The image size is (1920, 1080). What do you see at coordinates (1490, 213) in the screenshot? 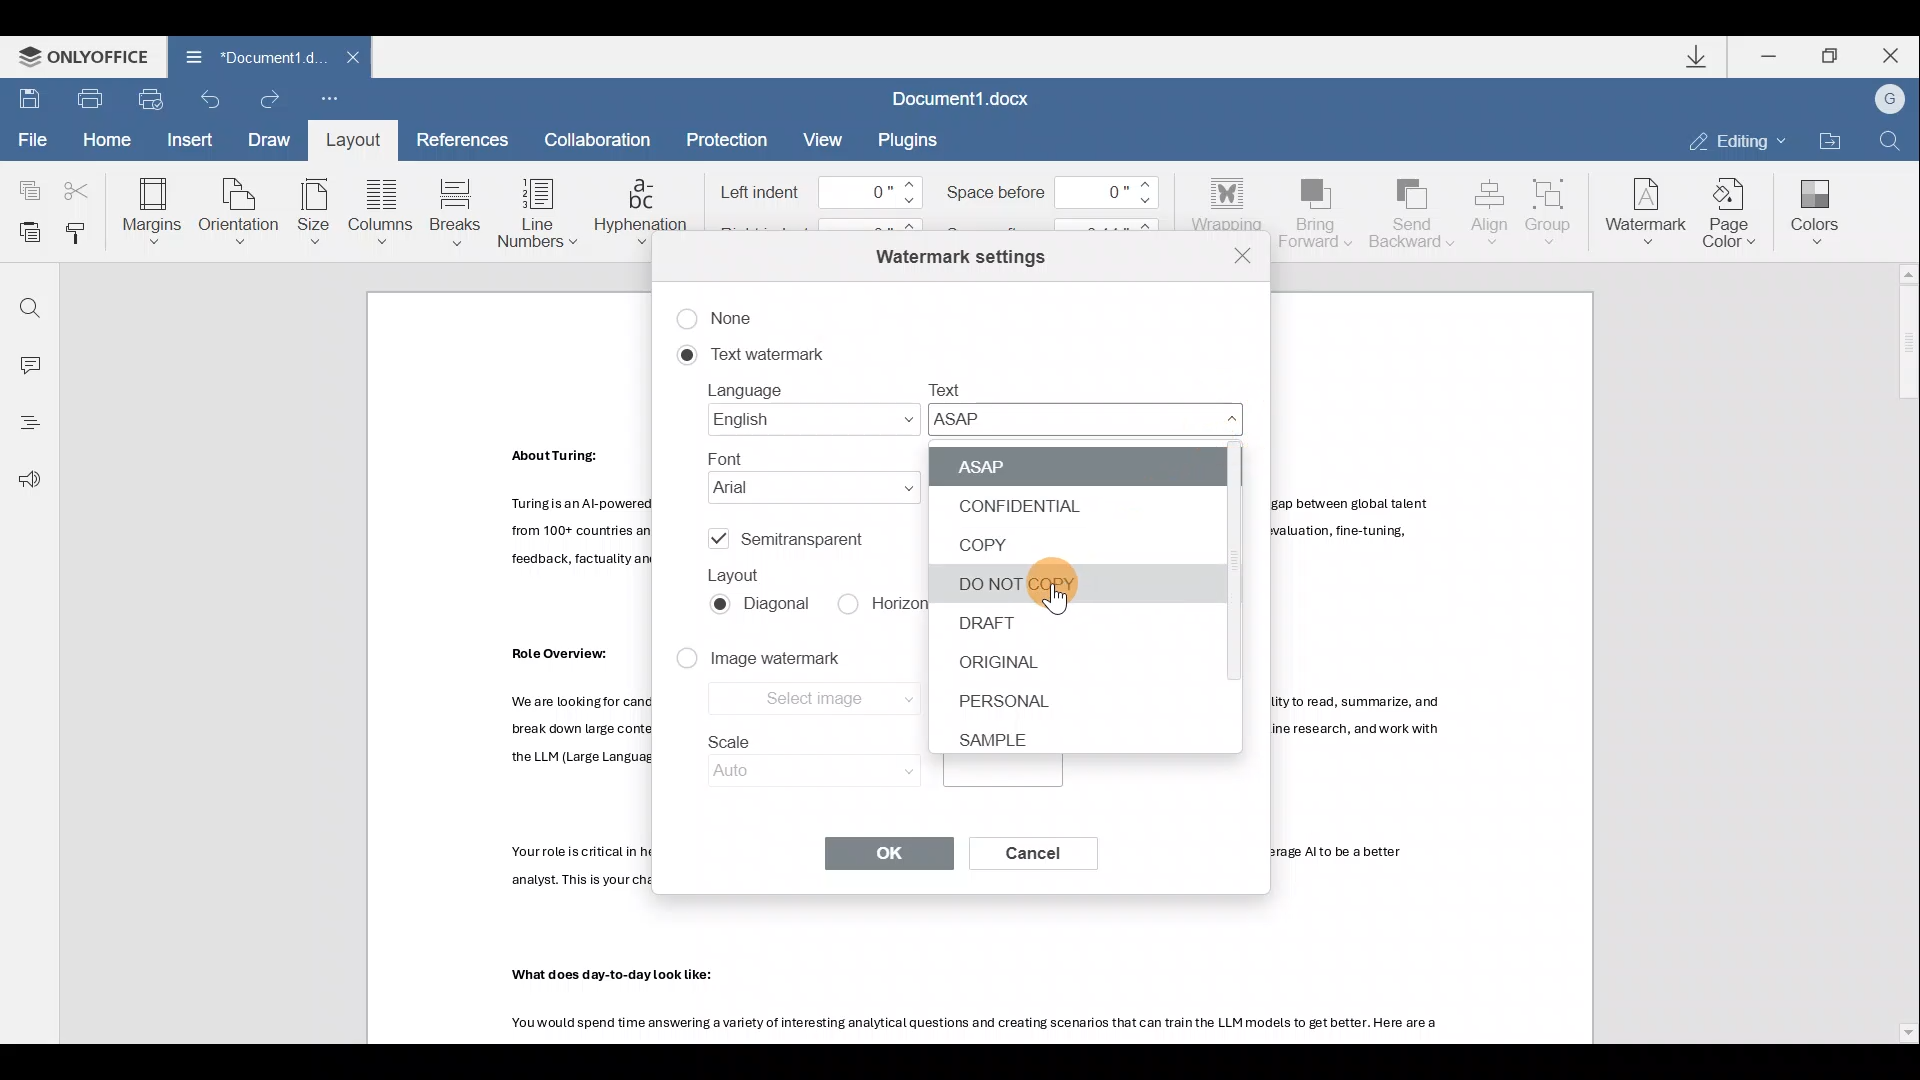
I see `Align` at bounding box center [1490, 213].